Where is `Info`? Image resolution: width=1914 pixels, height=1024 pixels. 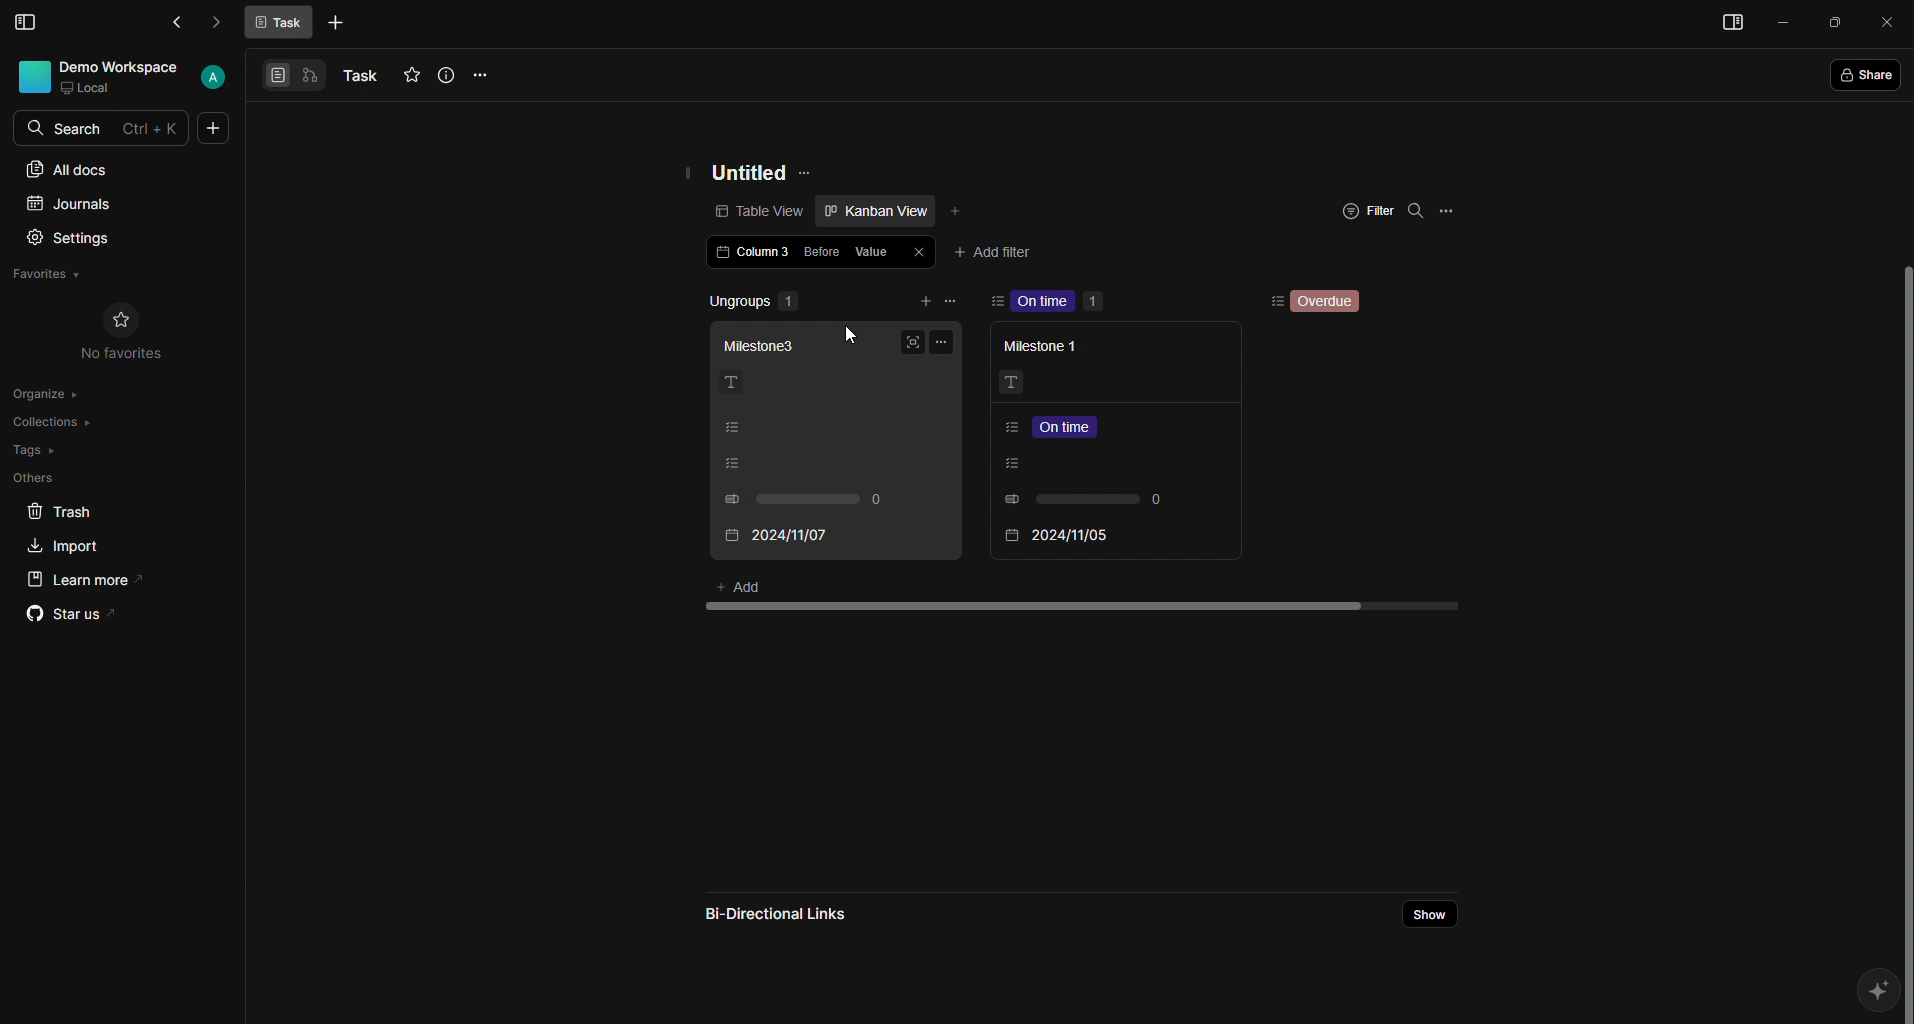 Info is located at coordinates (444, 74).